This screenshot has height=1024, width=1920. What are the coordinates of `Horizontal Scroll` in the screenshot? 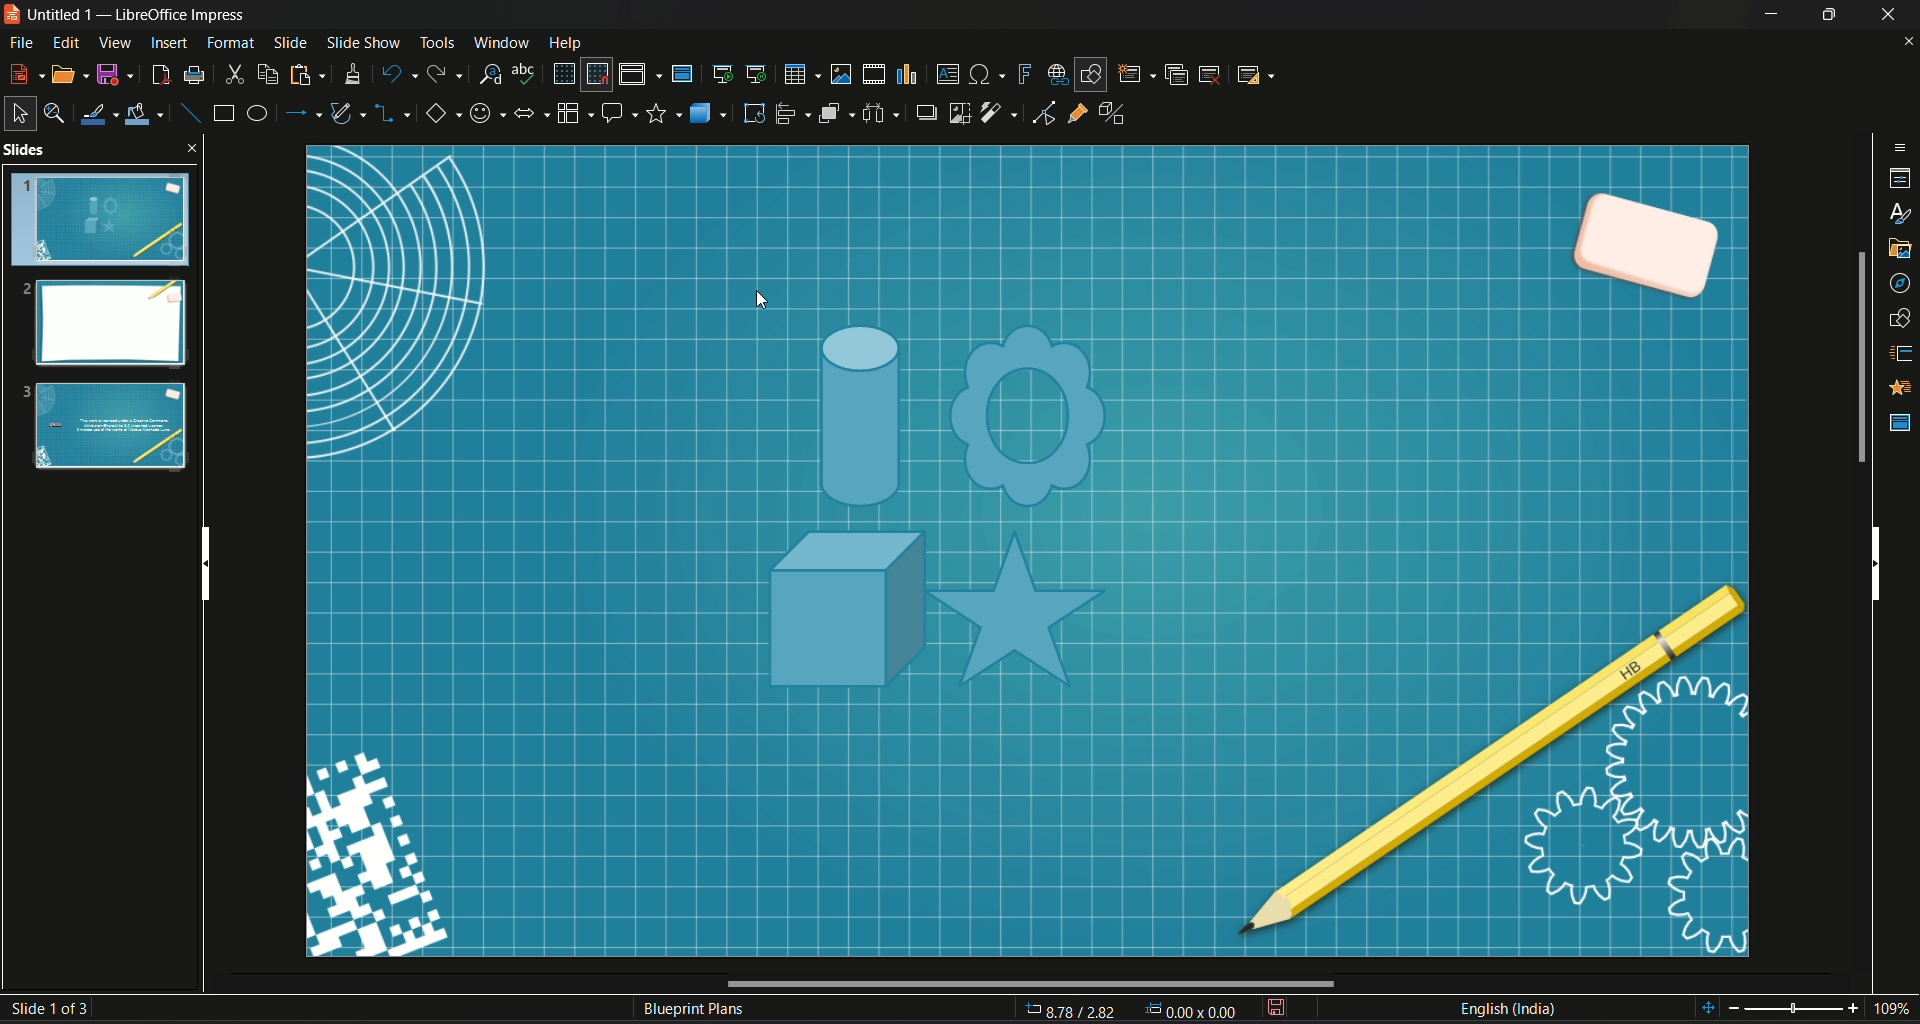 It's located at (1027, 984).